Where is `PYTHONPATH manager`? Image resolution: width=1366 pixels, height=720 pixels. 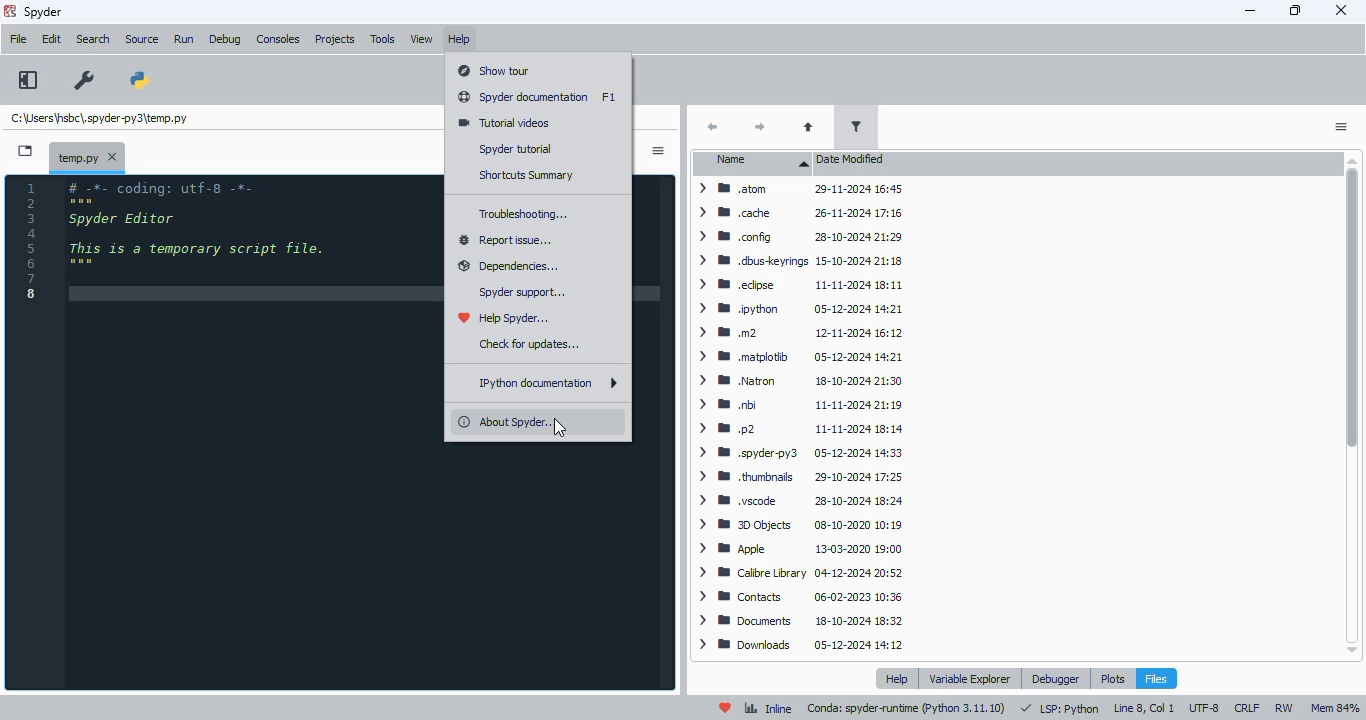 PYTHONPATH manager is located at coordinates (141, 81).